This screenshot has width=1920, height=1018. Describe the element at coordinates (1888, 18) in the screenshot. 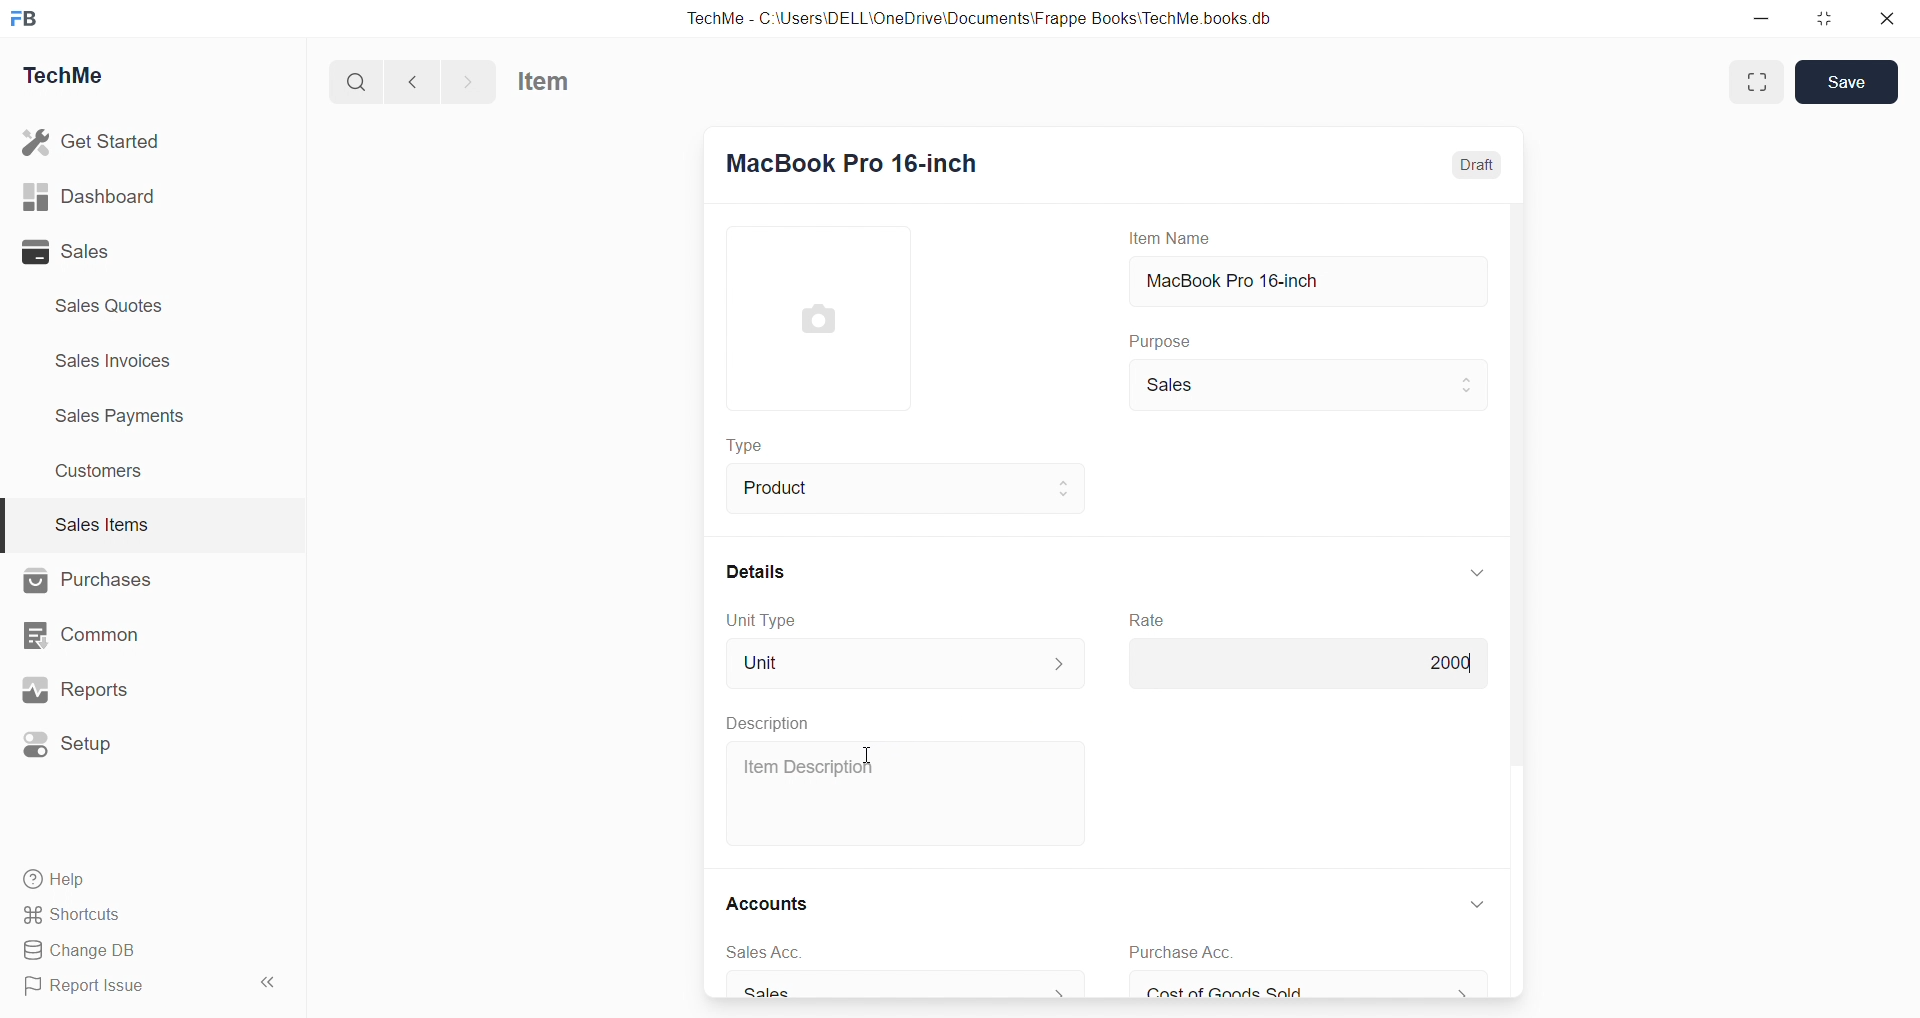

I see `close` at that location.